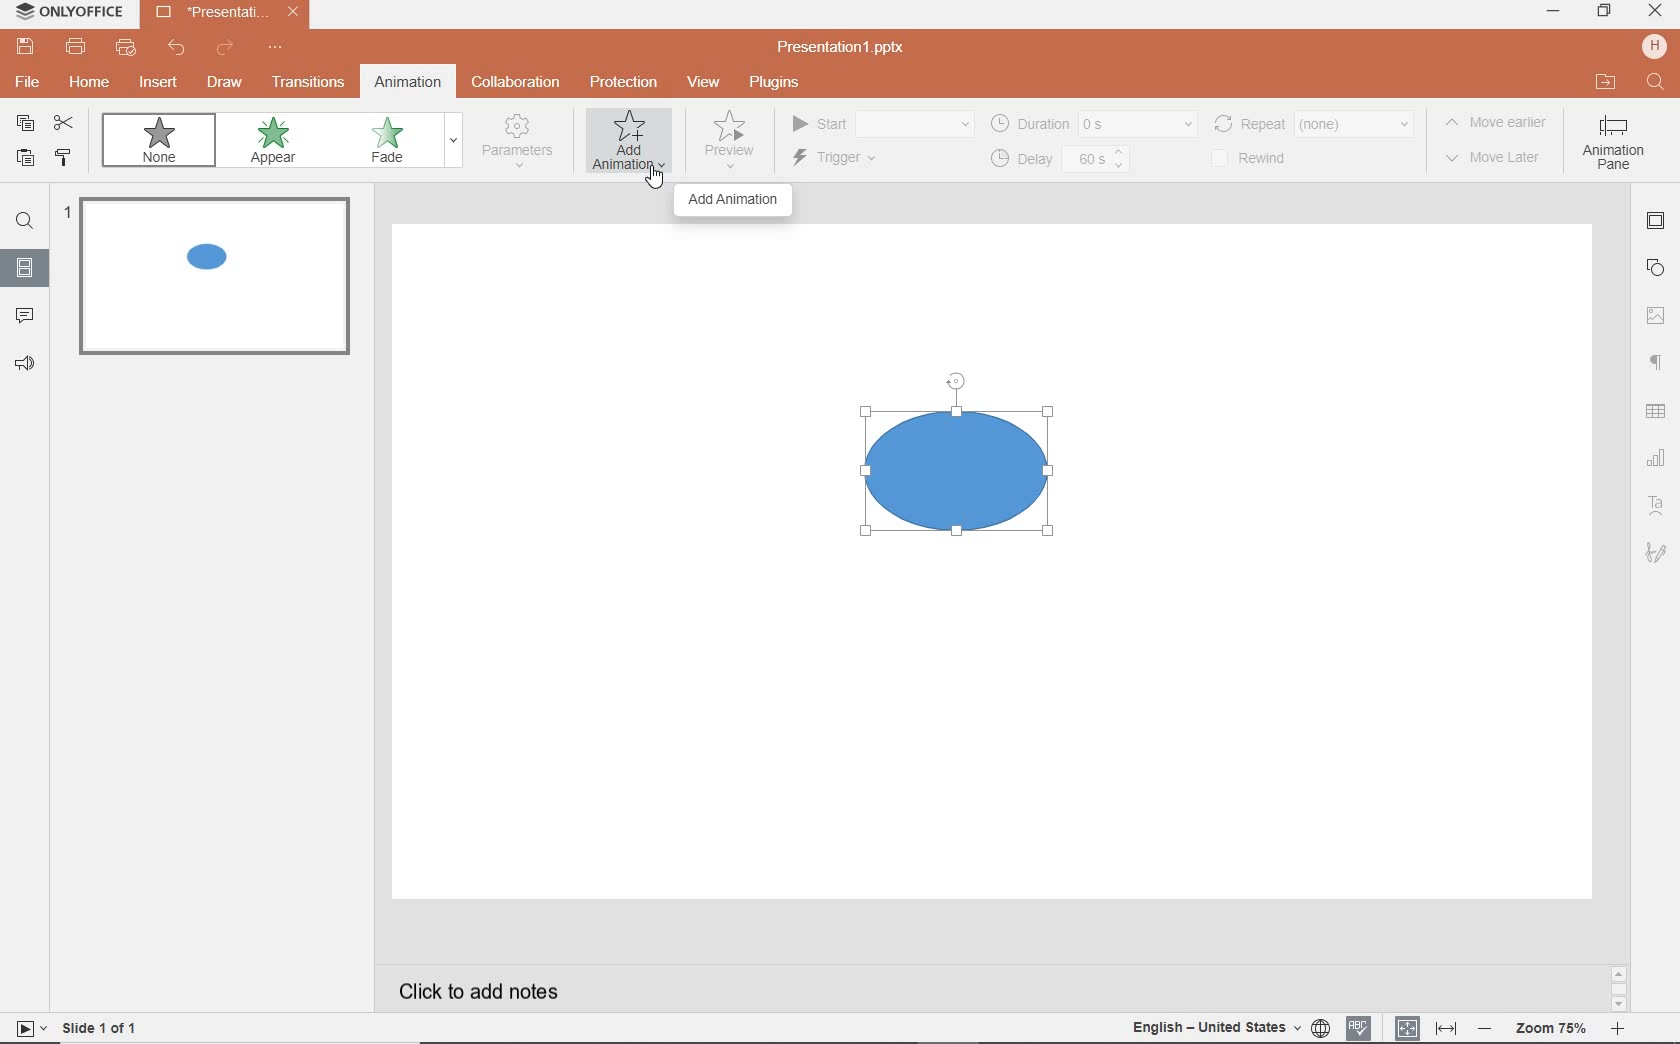  I want to click on rewind, so click(1261, 159).